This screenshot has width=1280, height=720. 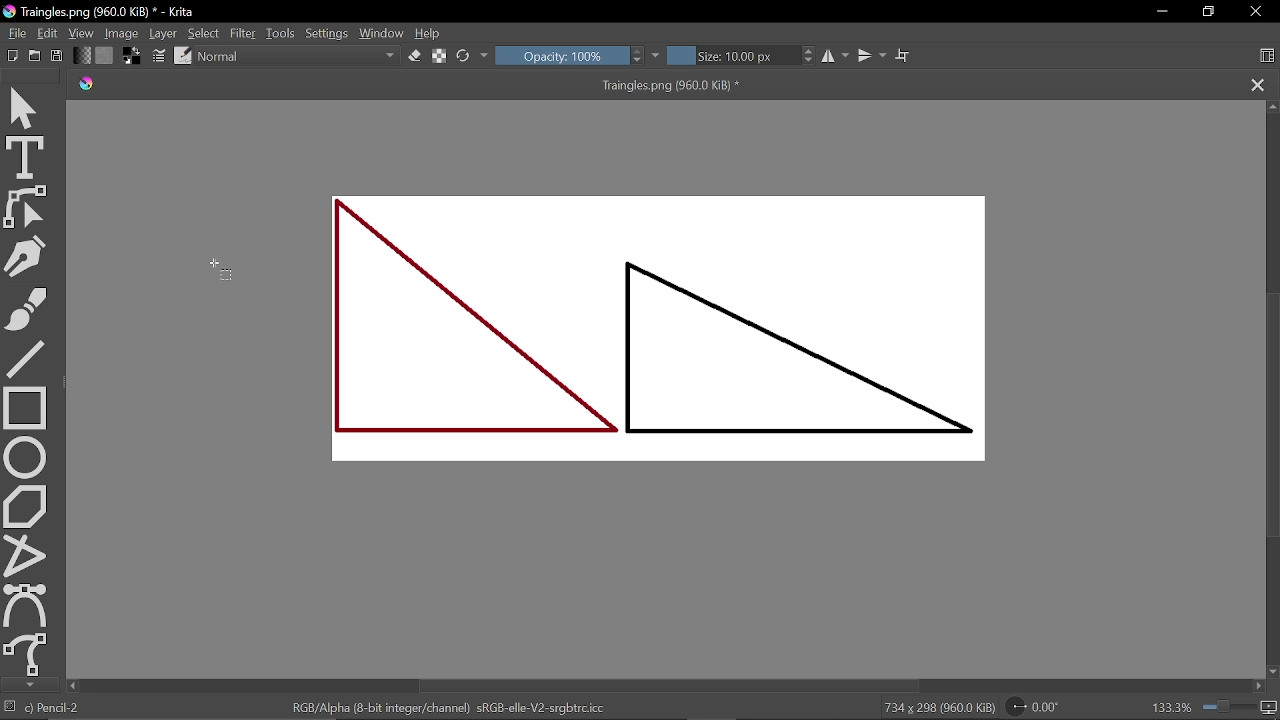 What do you see at coordinates (14, 55) in the screenshot?
I see `Create new document` at bounding box center [14, 55].